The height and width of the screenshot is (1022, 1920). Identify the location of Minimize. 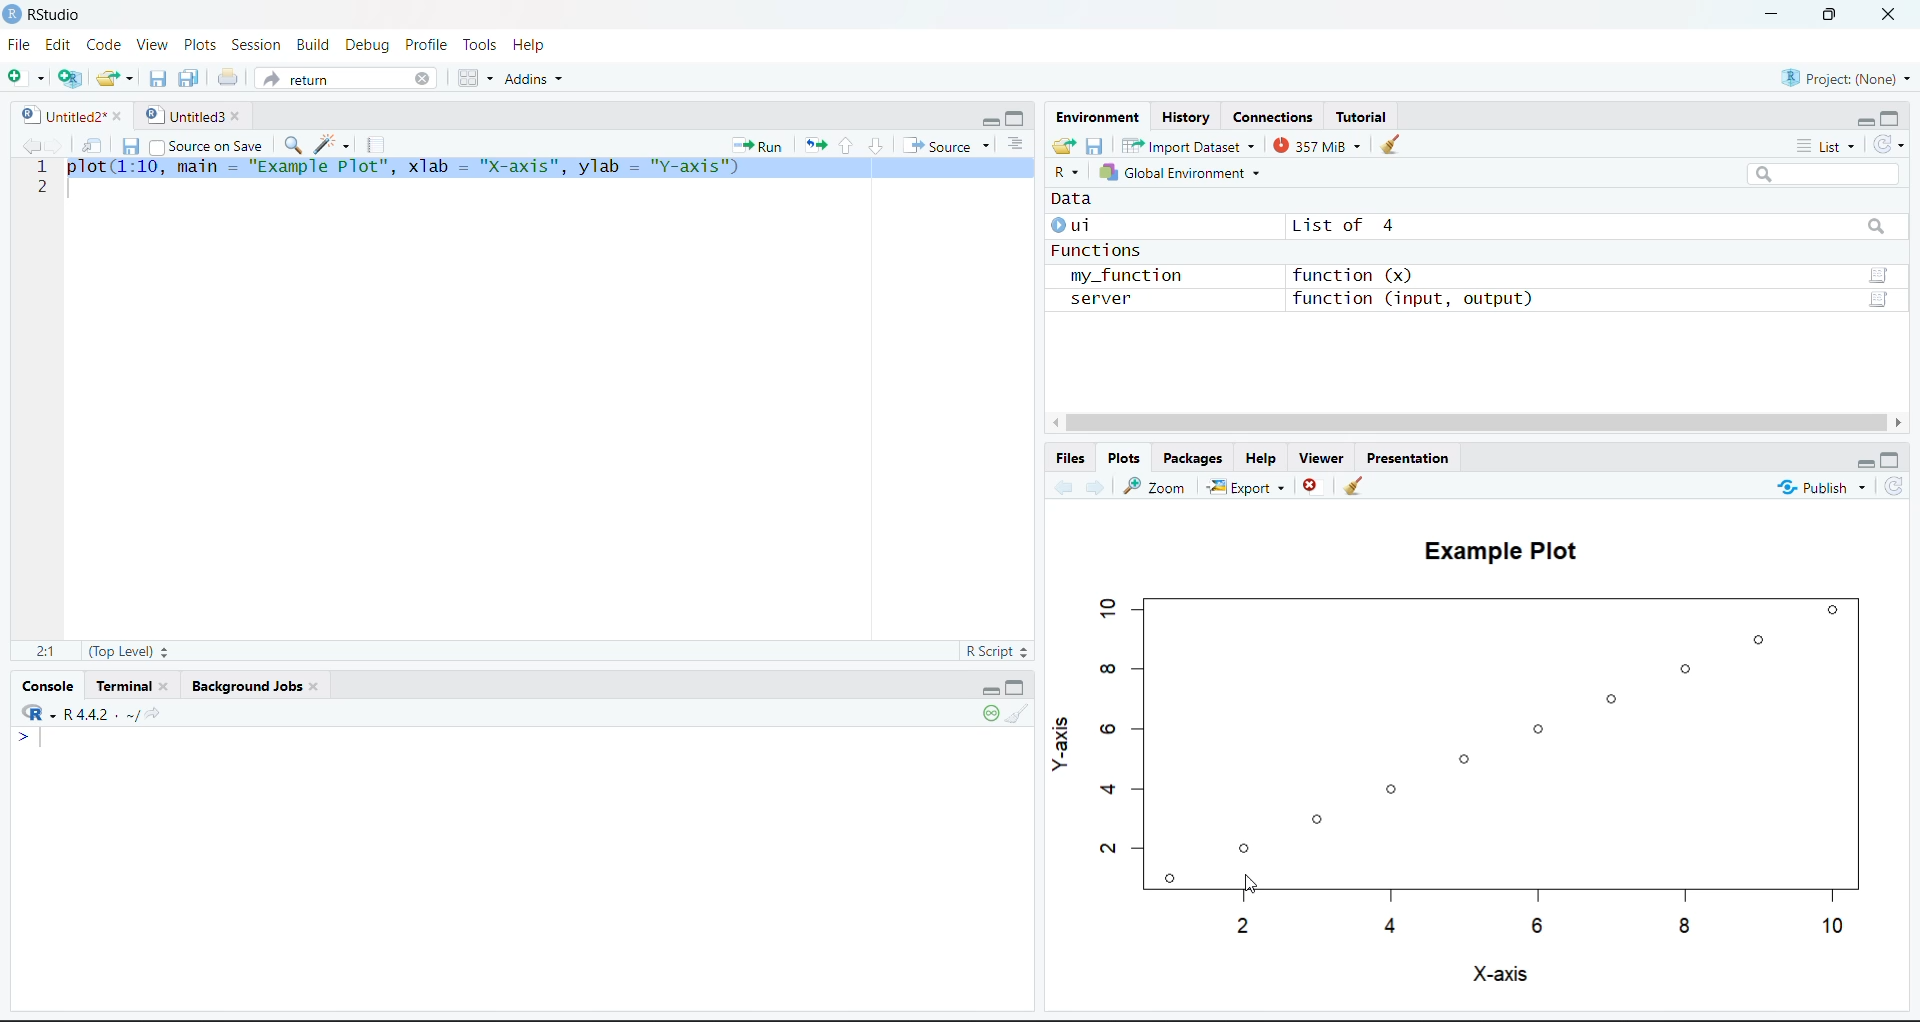
(990, 120).